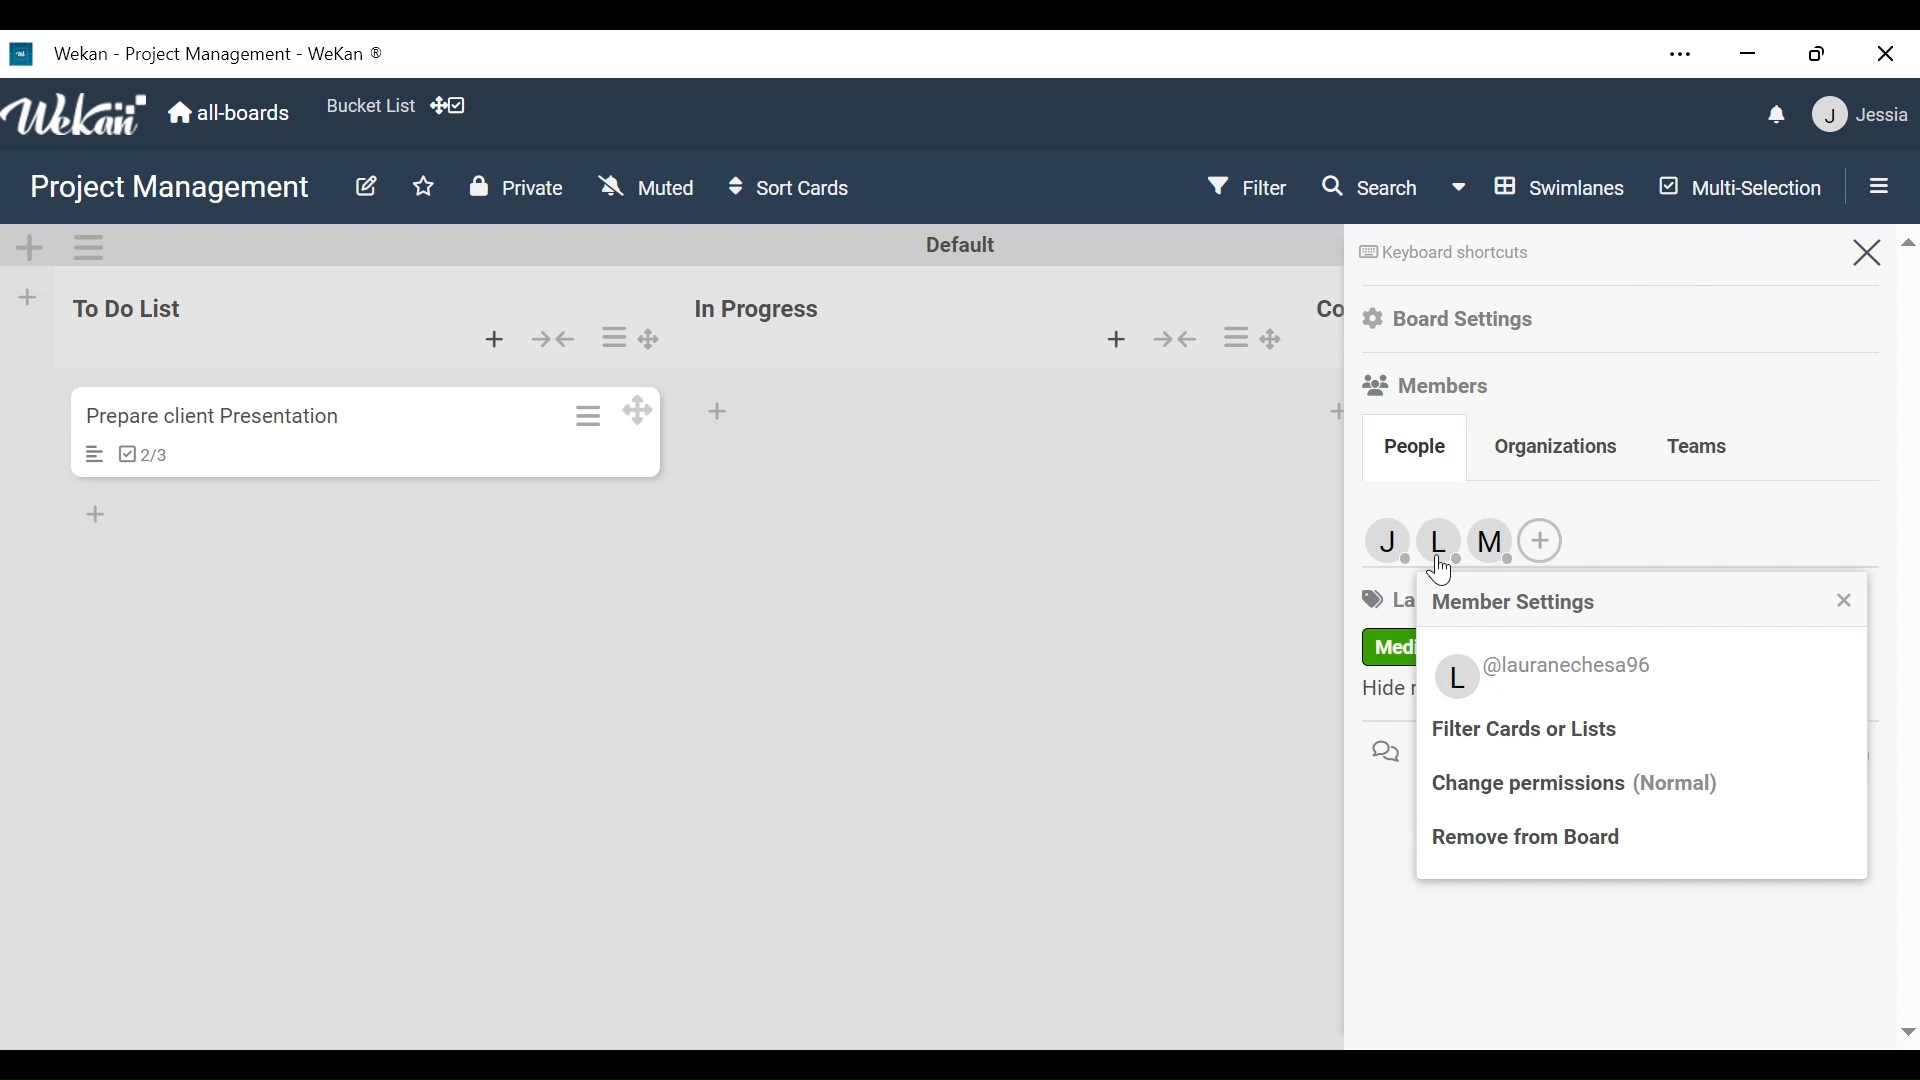 The image size is (1920, 1080). What do you see at coordinates (87, 247) in the screenshot?
I see `Swimlane actions` at bounding box center [87, 247].